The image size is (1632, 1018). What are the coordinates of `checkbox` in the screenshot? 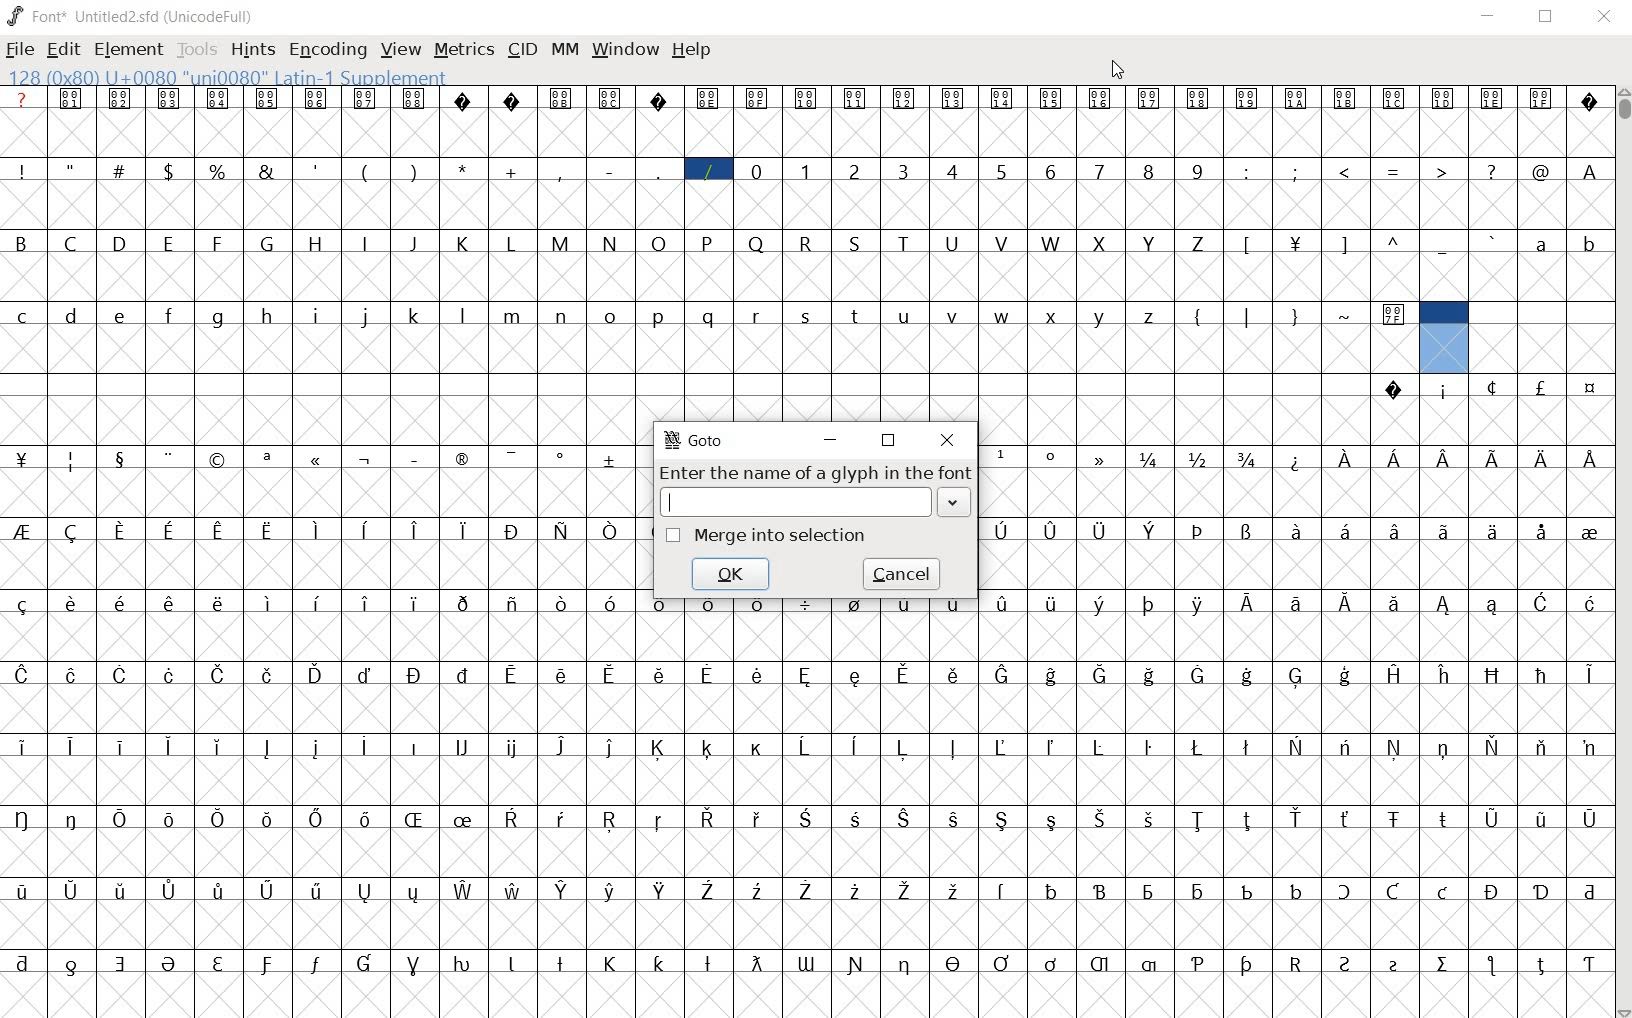 It's located at (674, 536).